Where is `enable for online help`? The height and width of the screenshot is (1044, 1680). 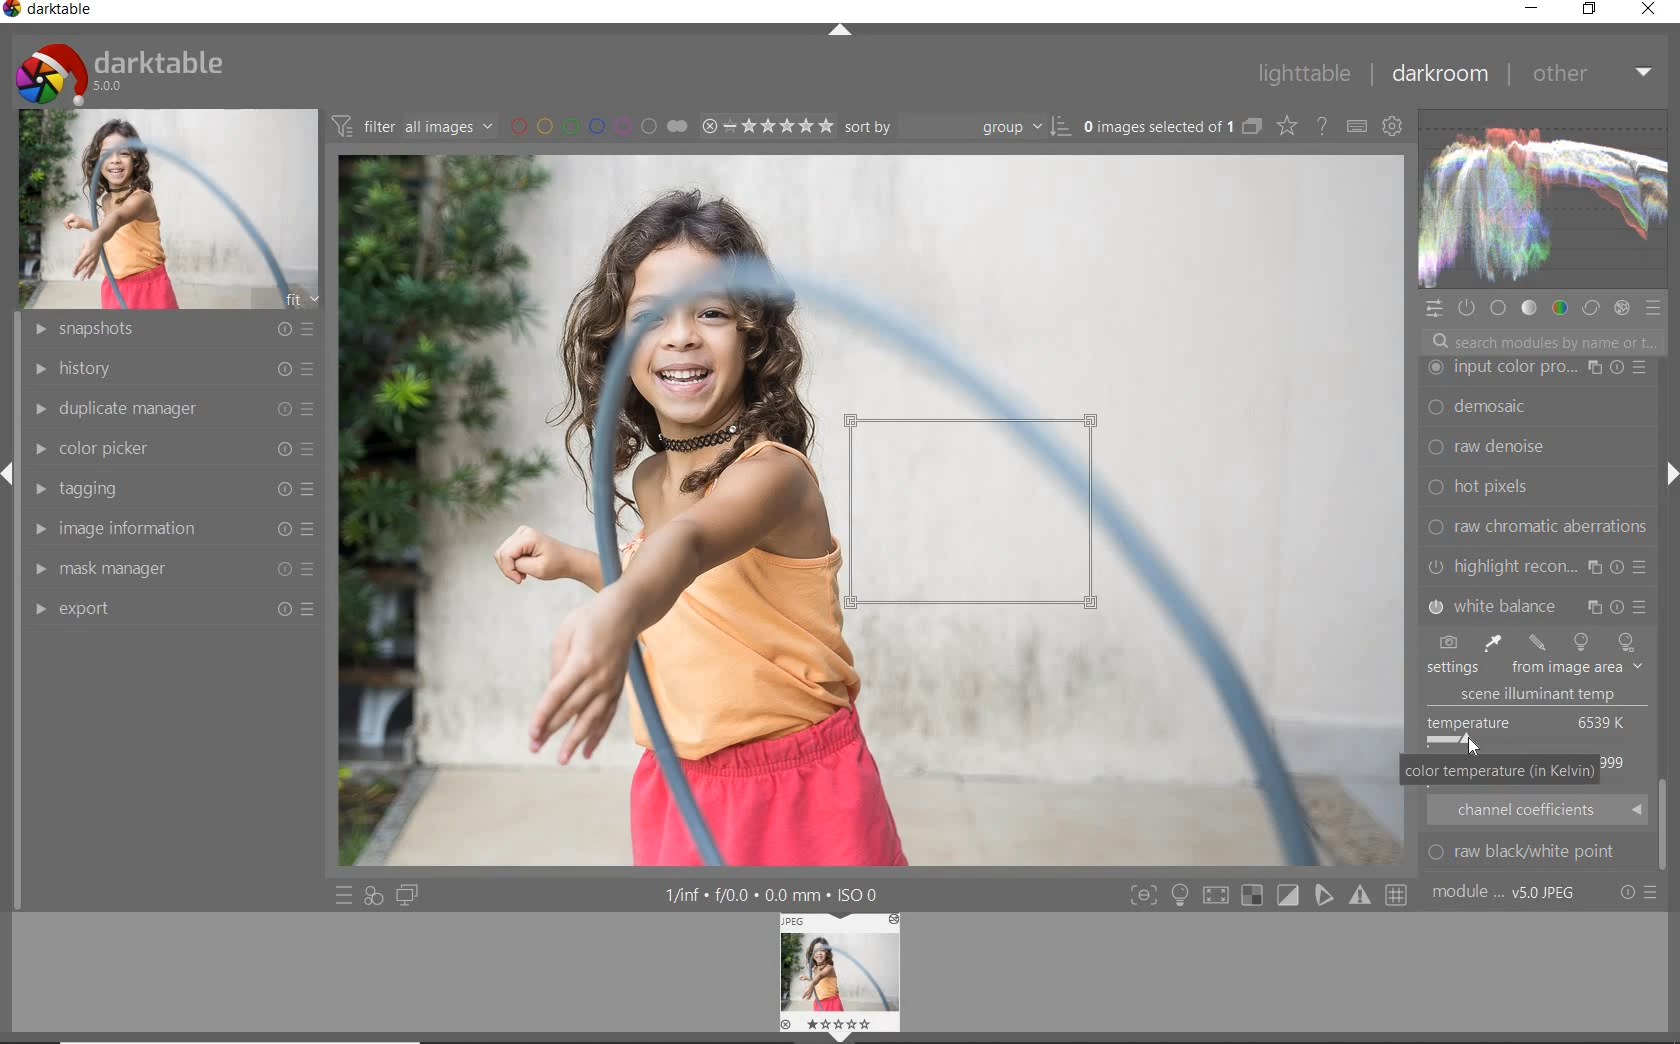
enable for online help is located at coordinates (1321, 126).